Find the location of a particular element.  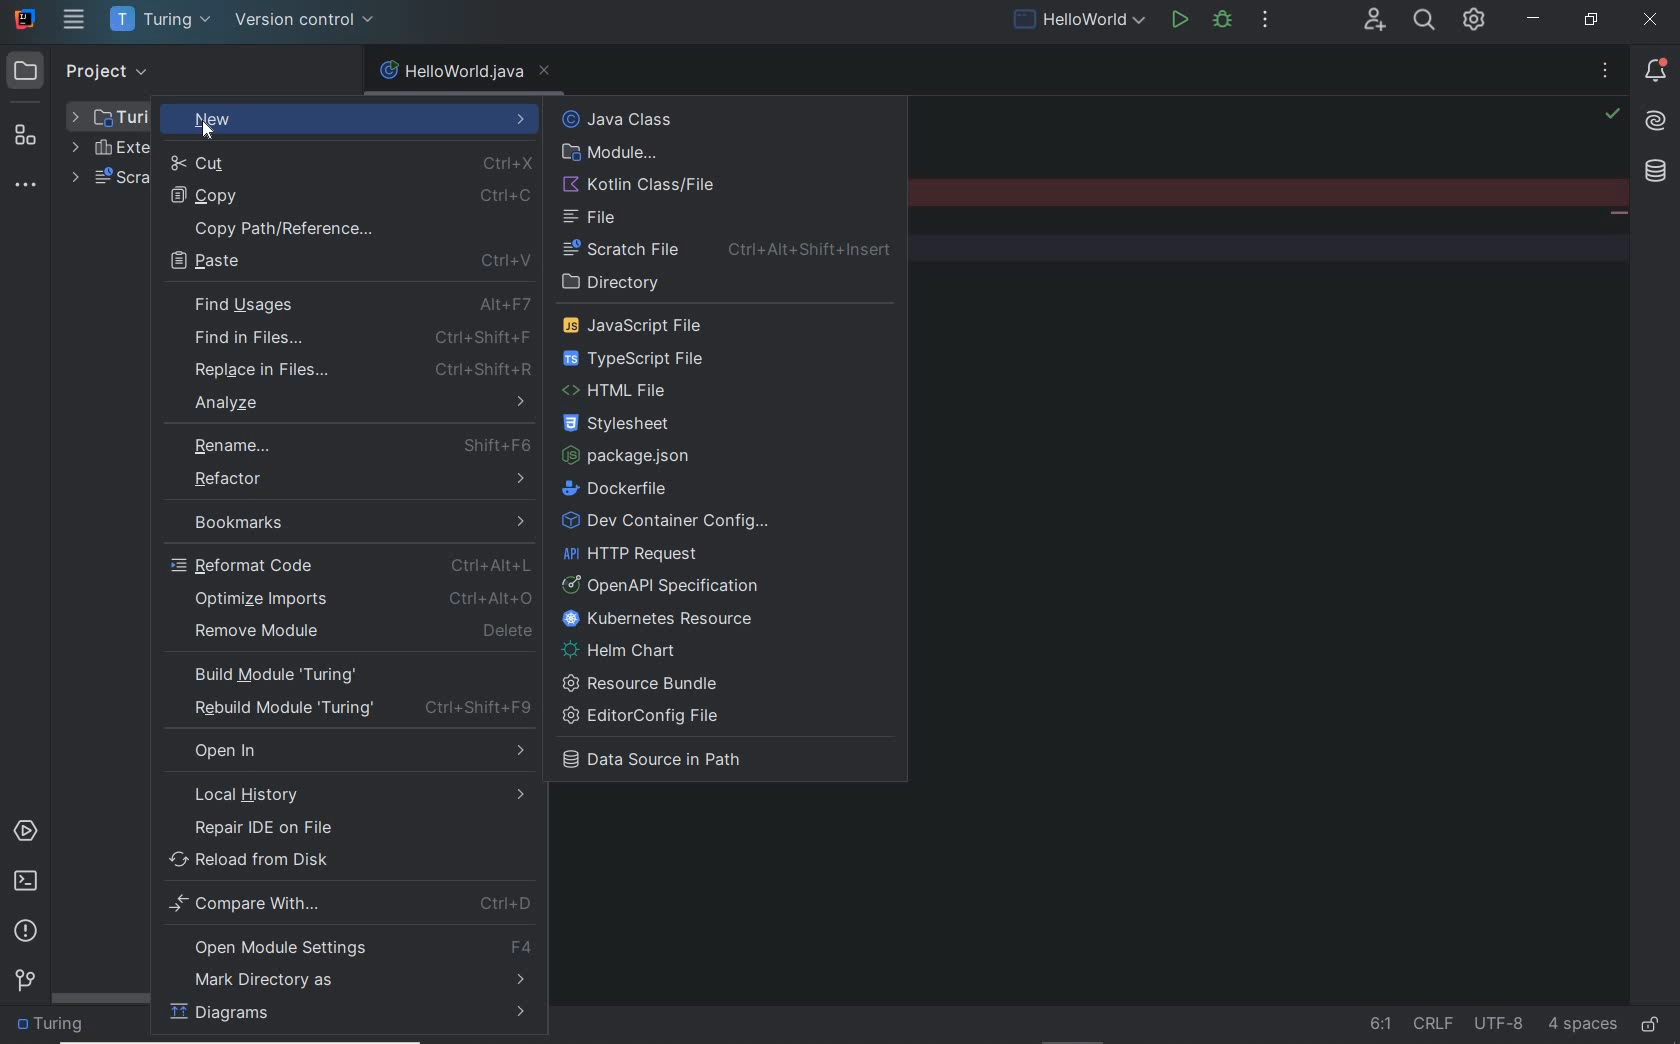

scrollbar is located at coordinates (103, 999).